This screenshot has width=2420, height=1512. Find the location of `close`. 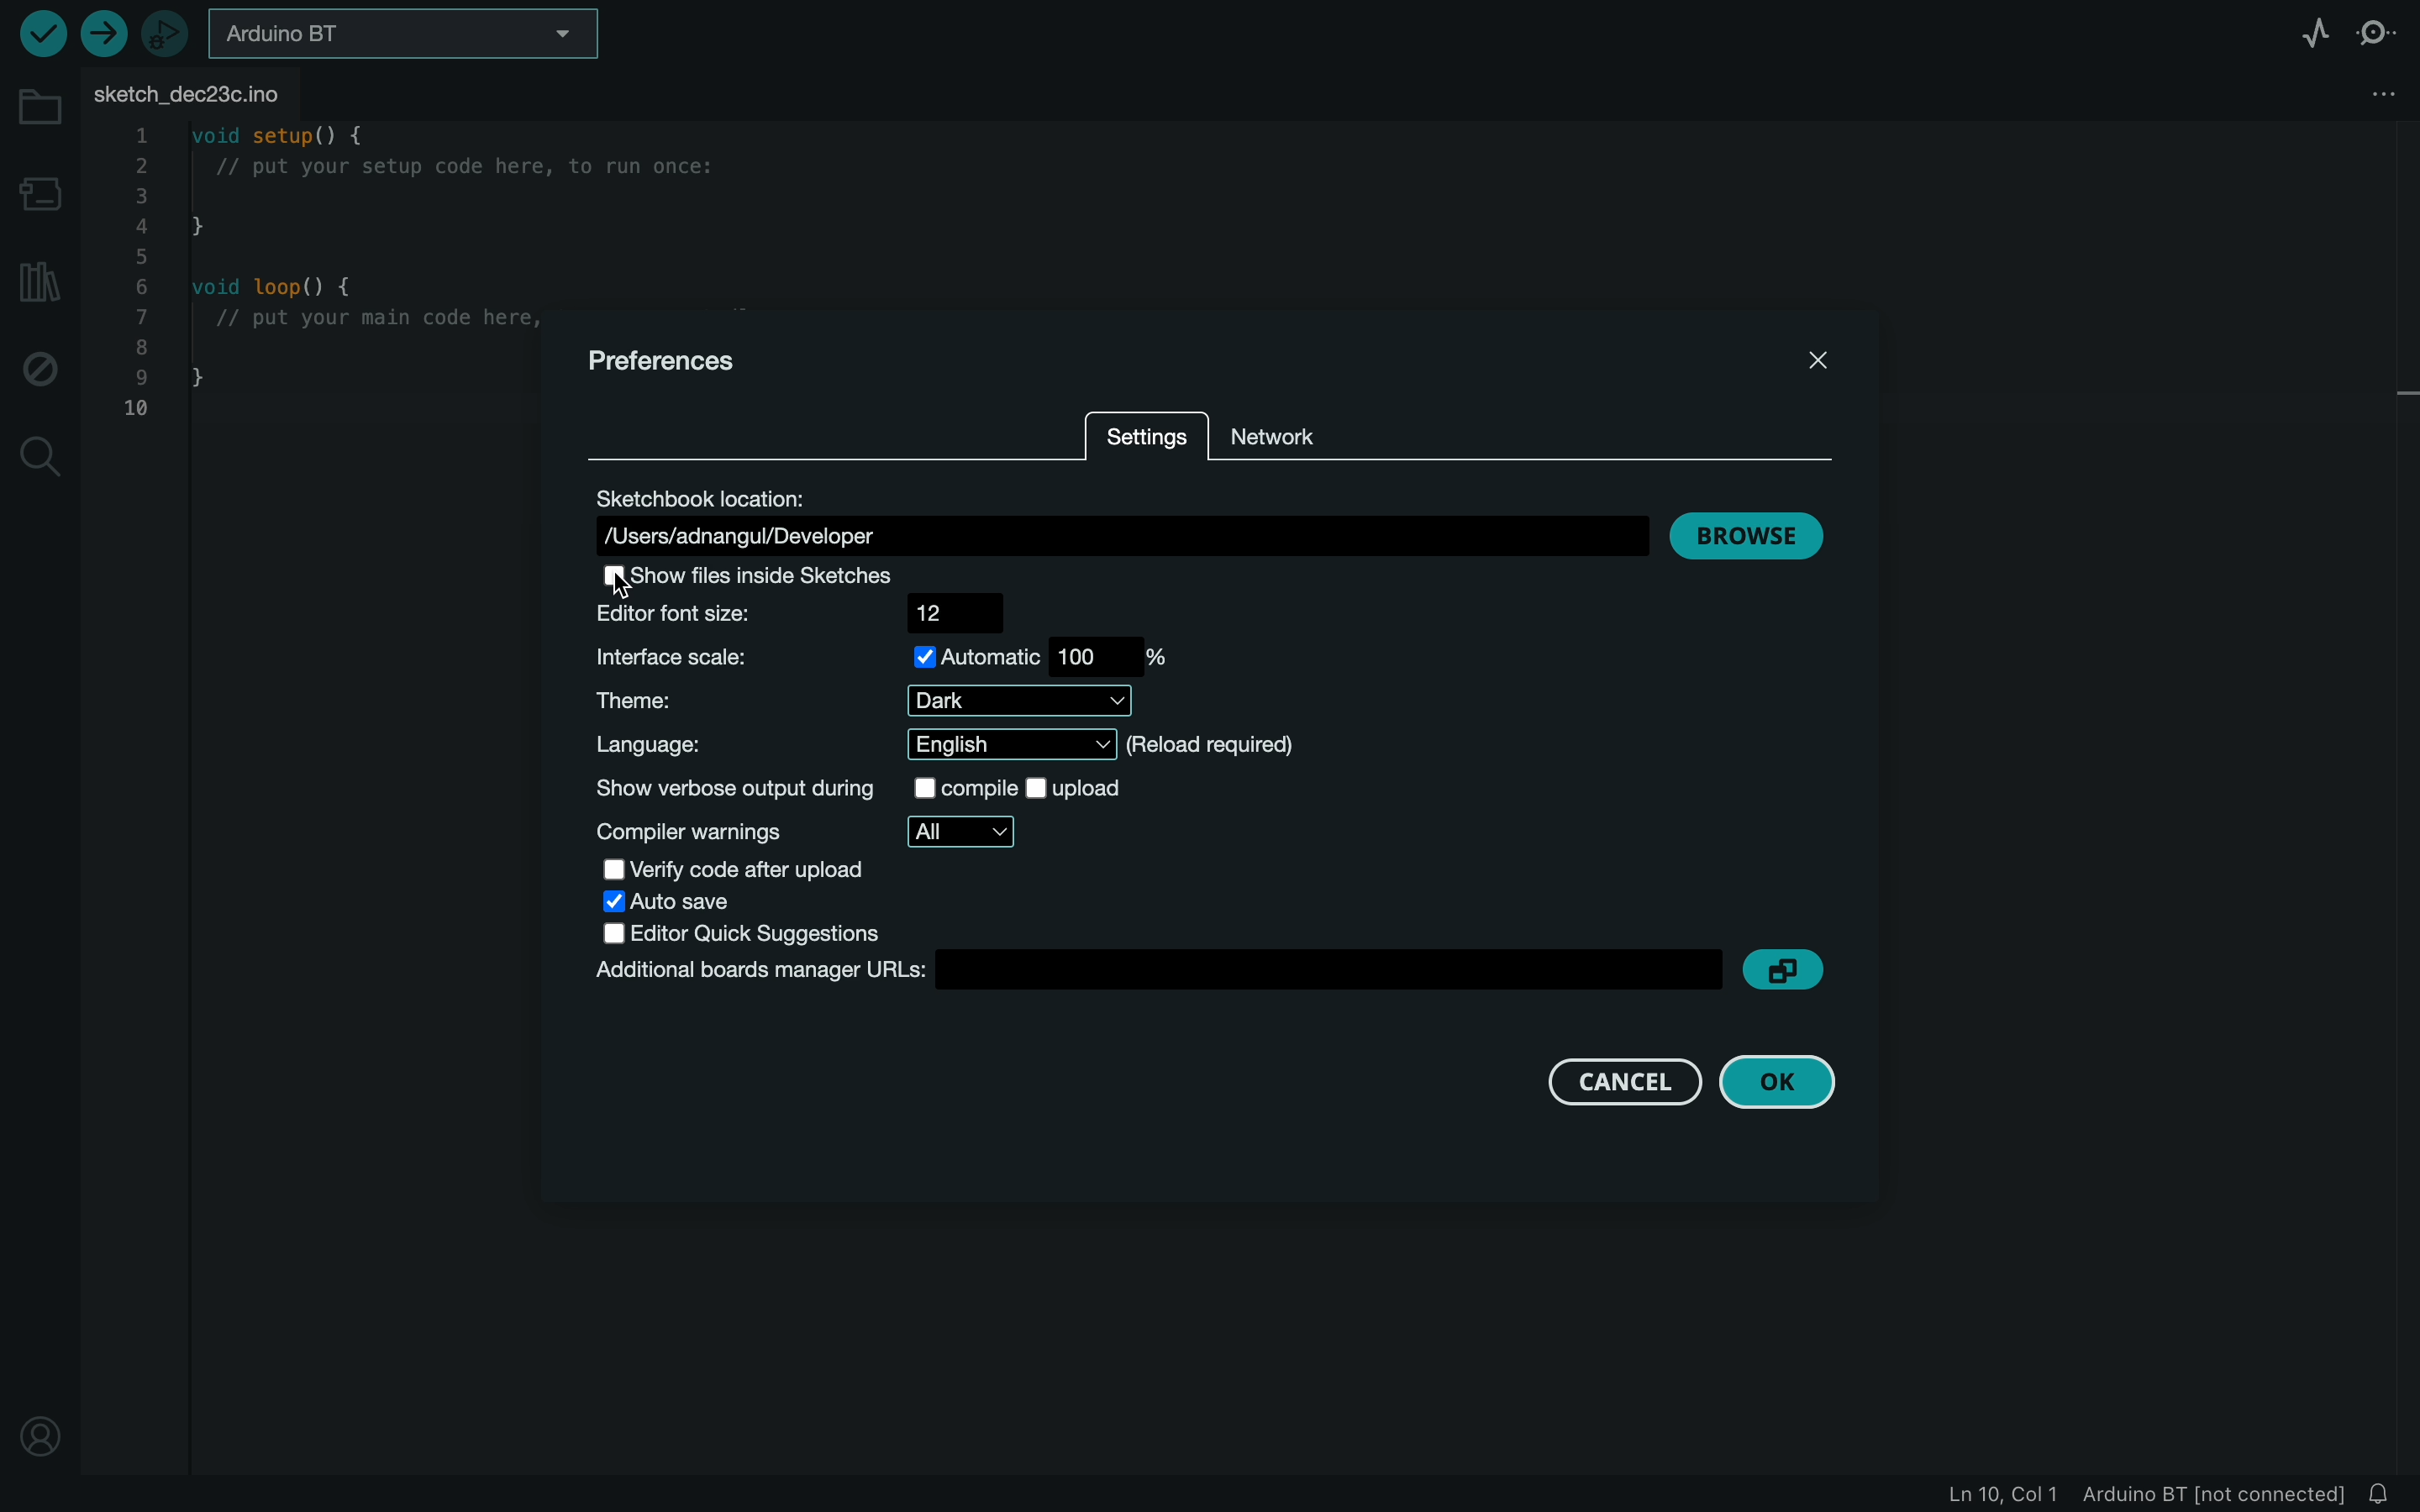

close is located at coordinates (1812, 358).